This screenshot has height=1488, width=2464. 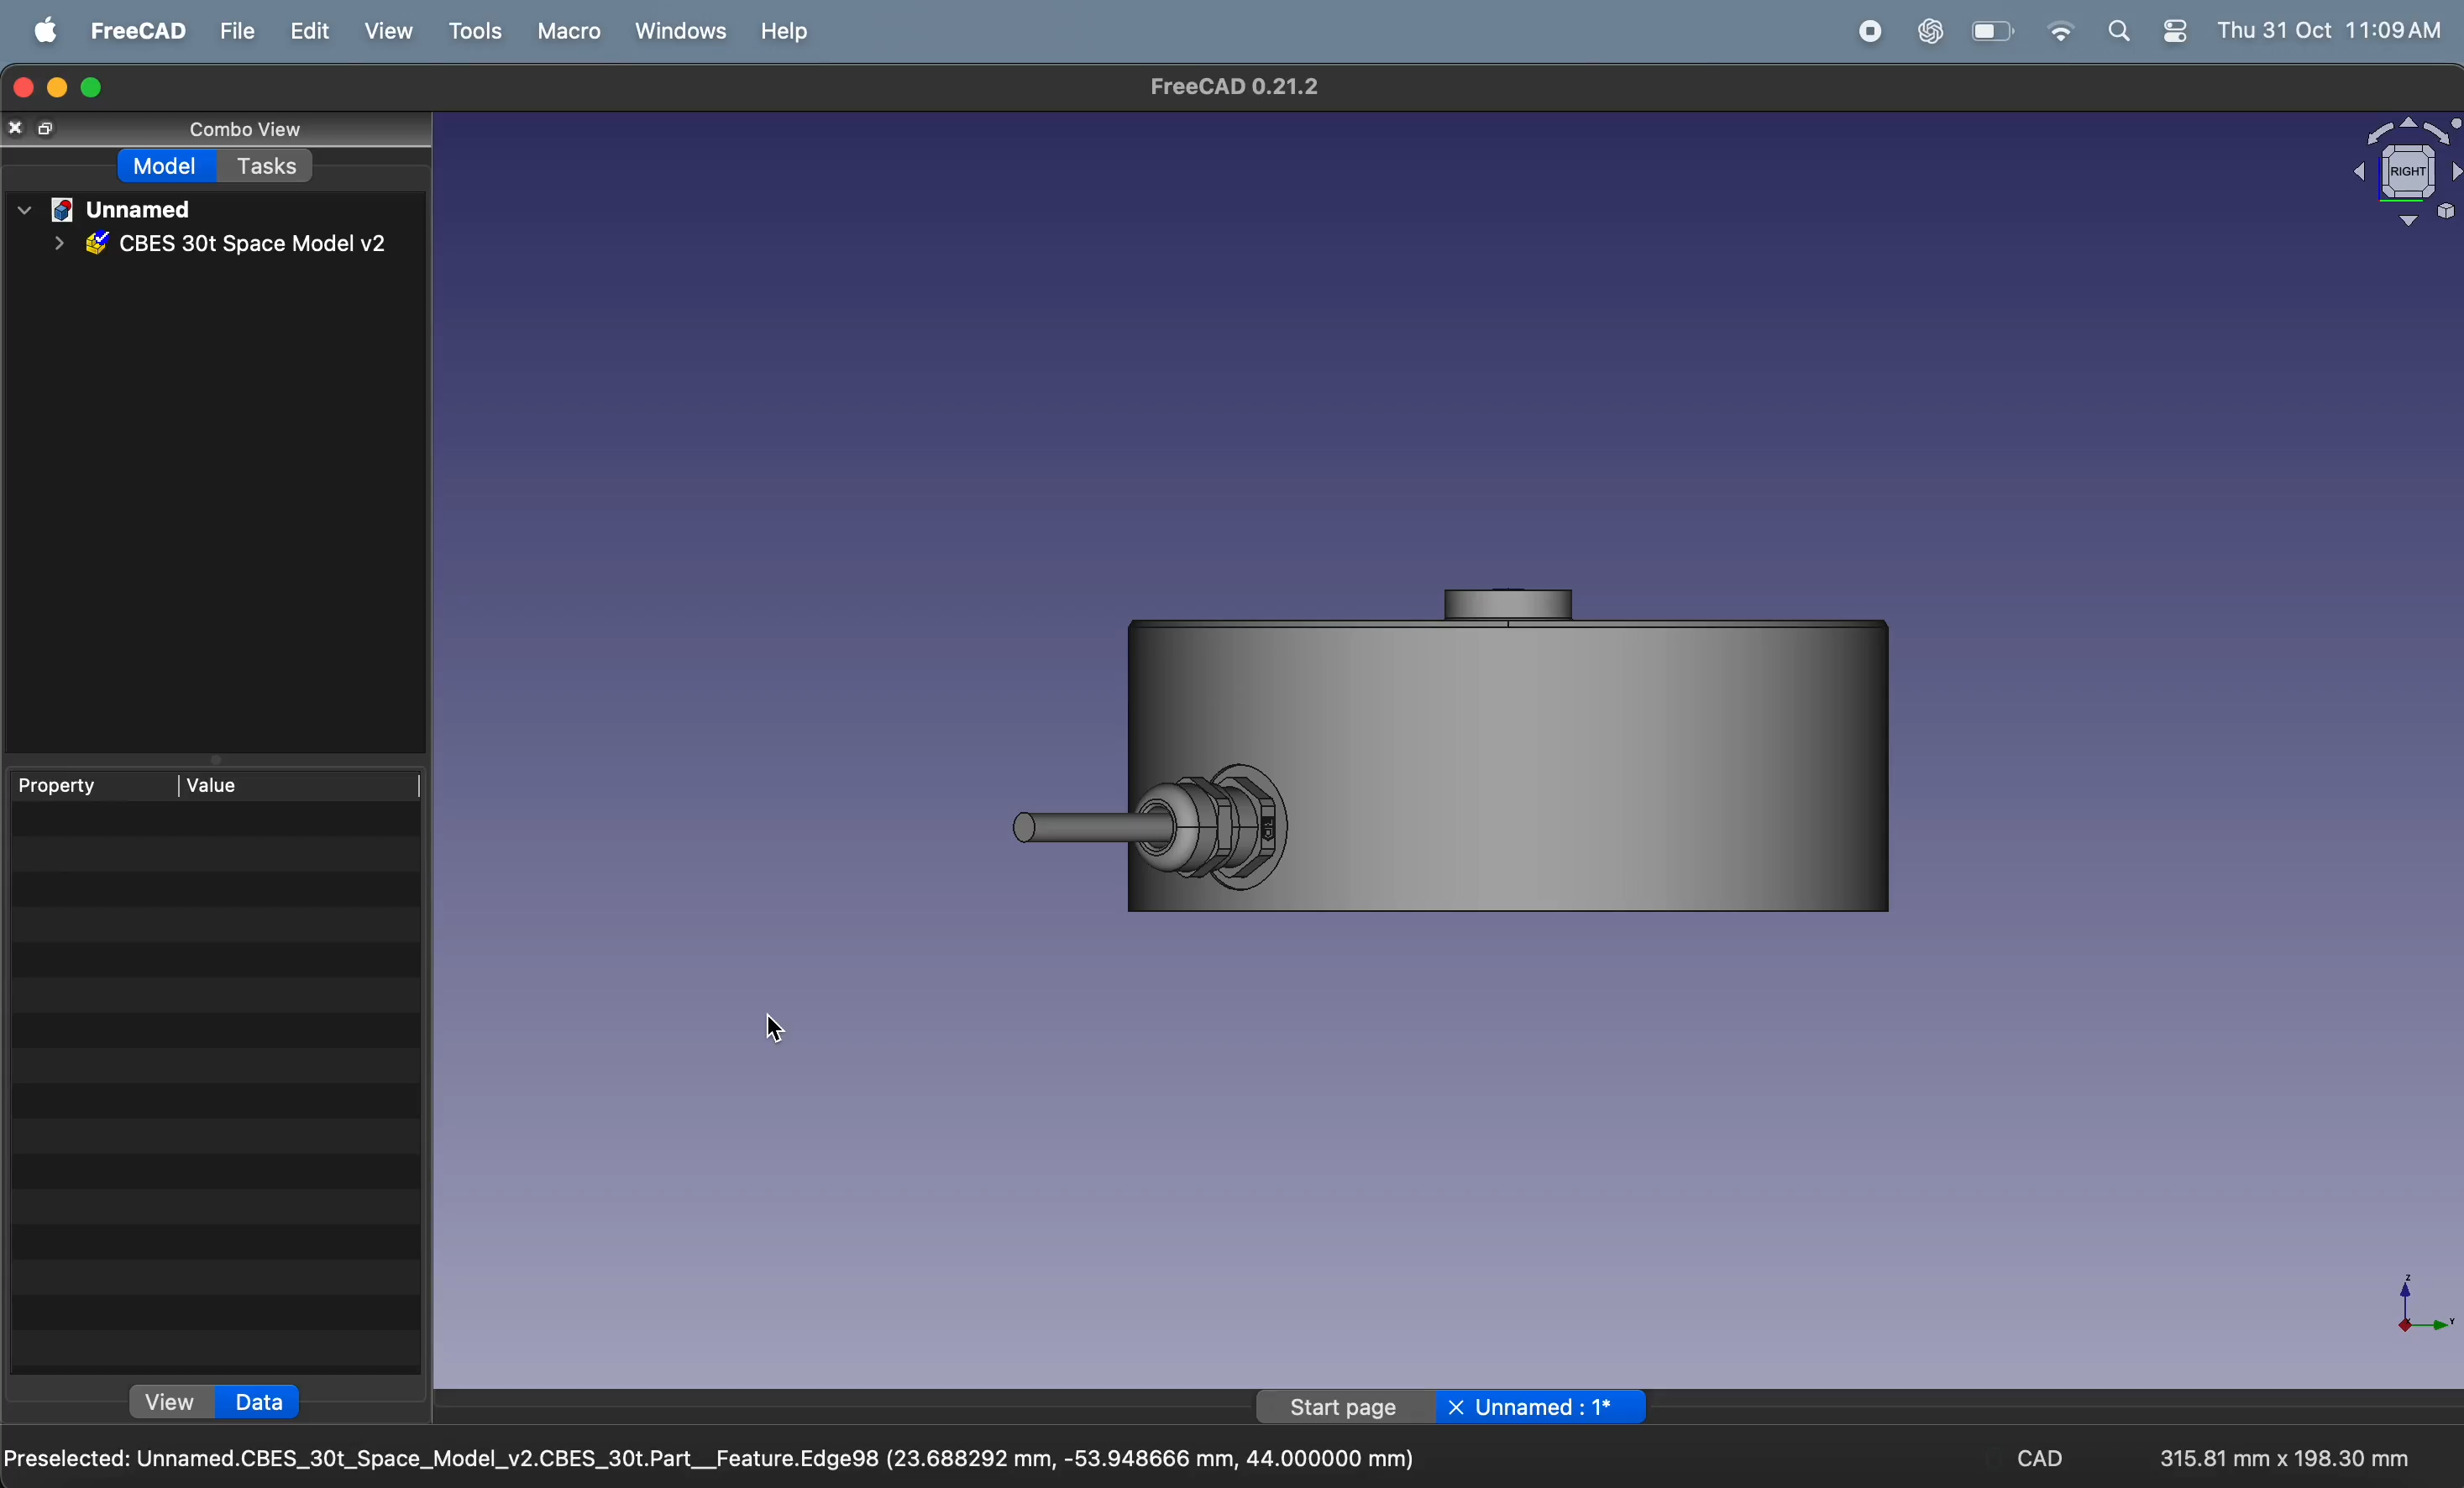 What do you see at coordinates (94, 87) in the screenshot?
I see `maximize` at bounding box center [94, 87].